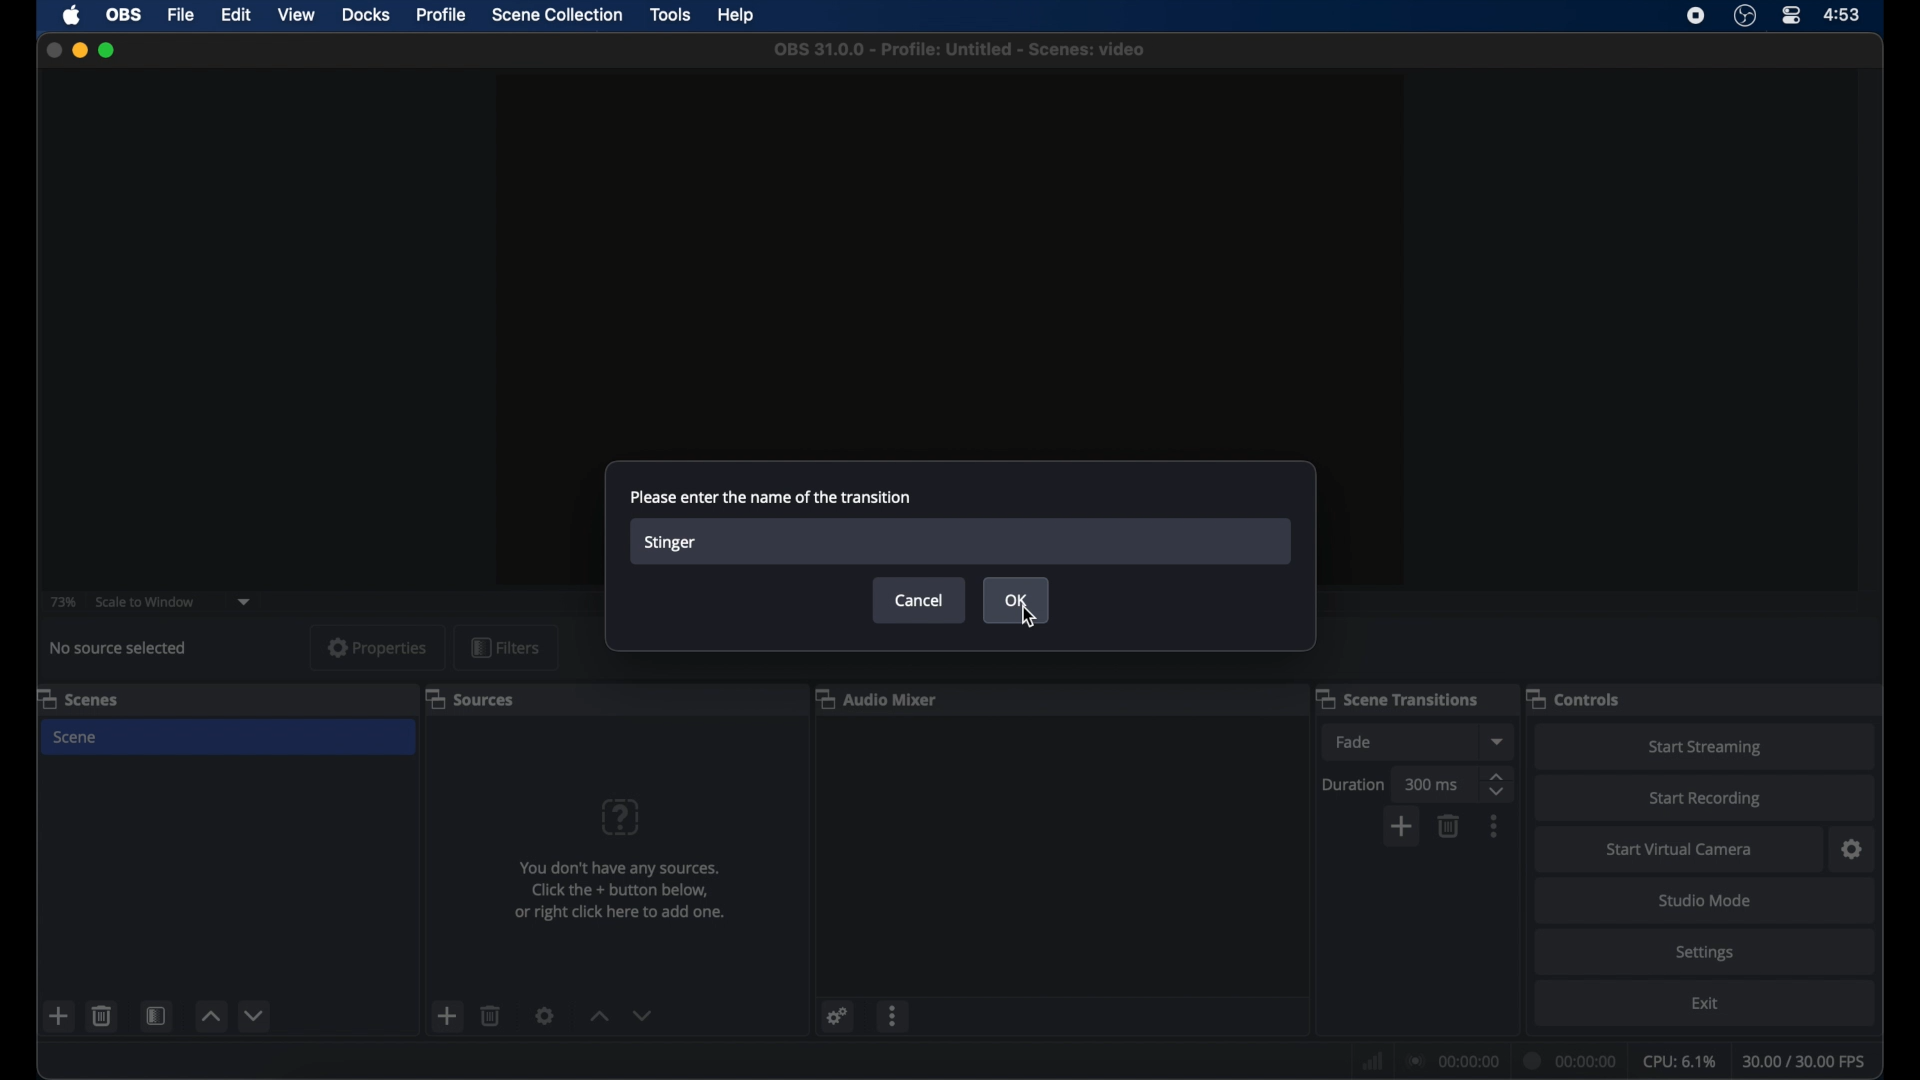 This screenshot has height=1080, width=1920. I want to click on delete, so click(1448, 826).